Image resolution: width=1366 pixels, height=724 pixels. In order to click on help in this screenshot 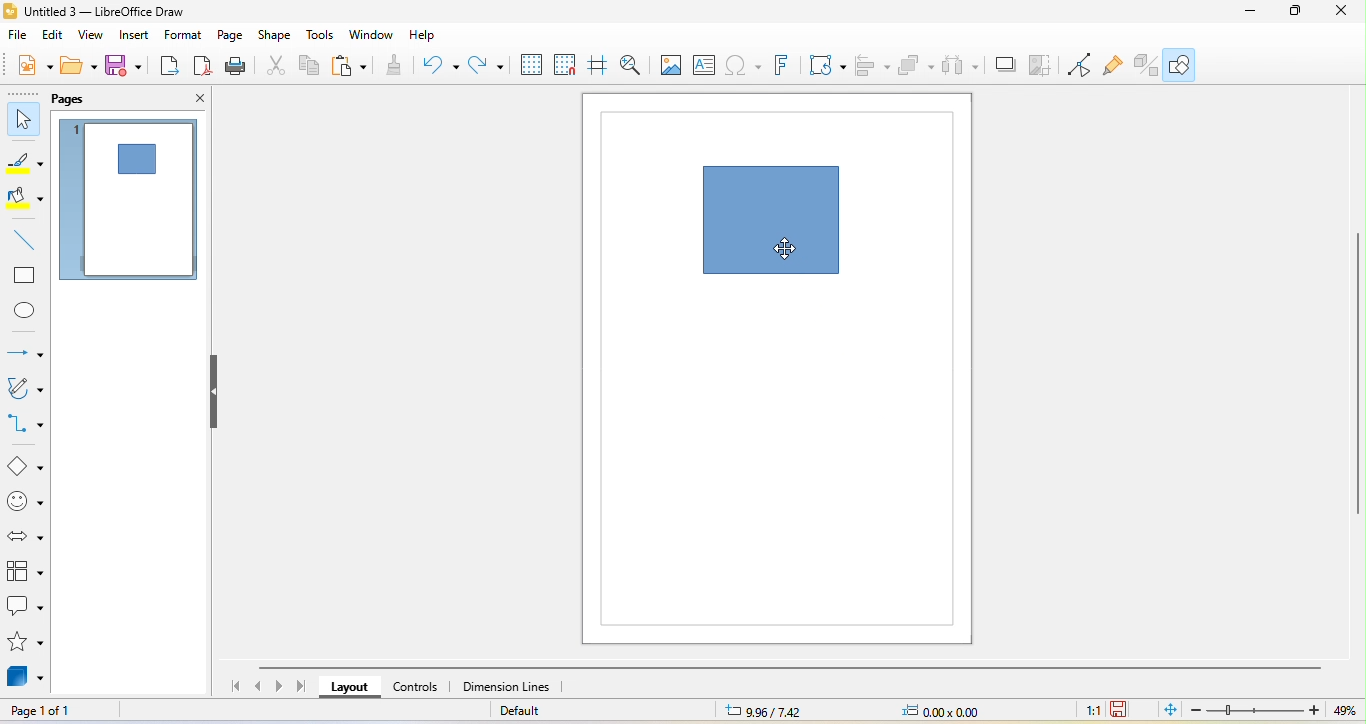, I will do `click(426, 34)`.